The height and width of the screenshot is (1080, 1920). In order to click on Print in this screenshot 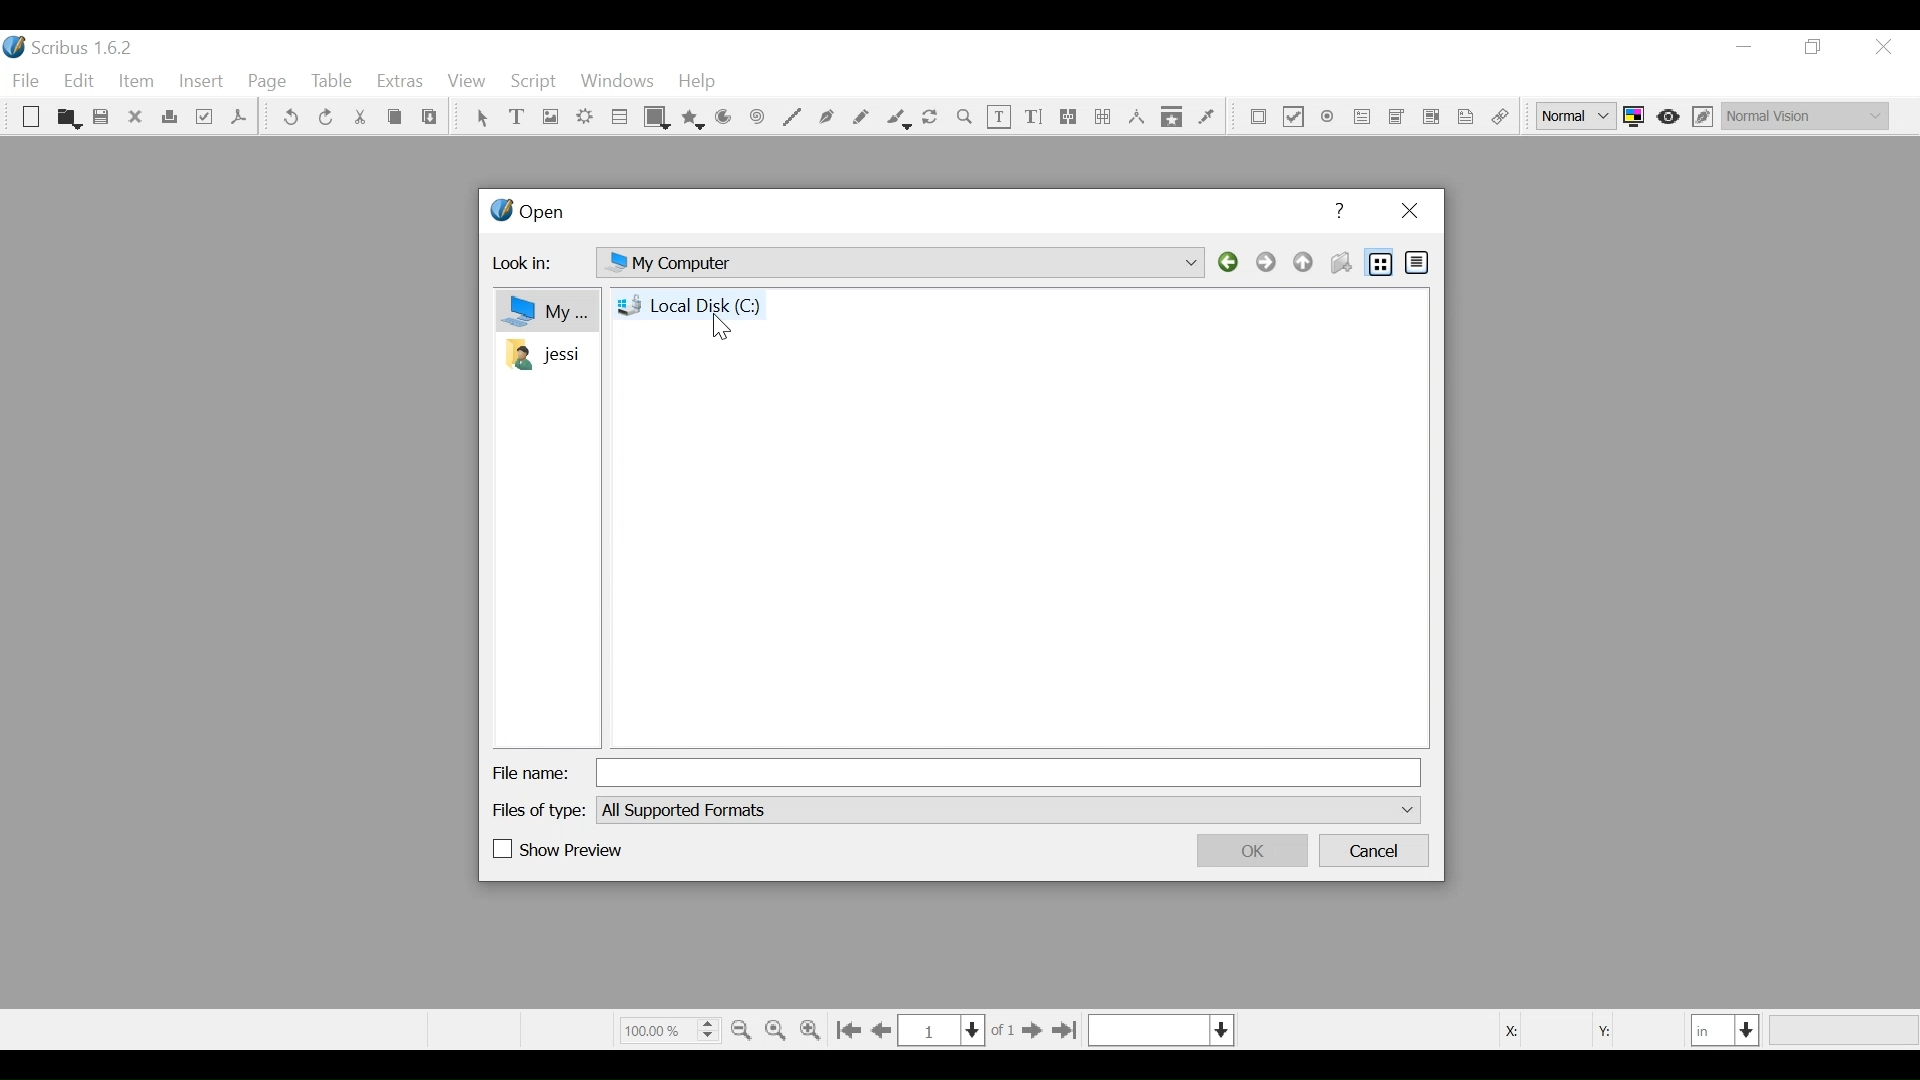, I will do `click(170, 118)`.